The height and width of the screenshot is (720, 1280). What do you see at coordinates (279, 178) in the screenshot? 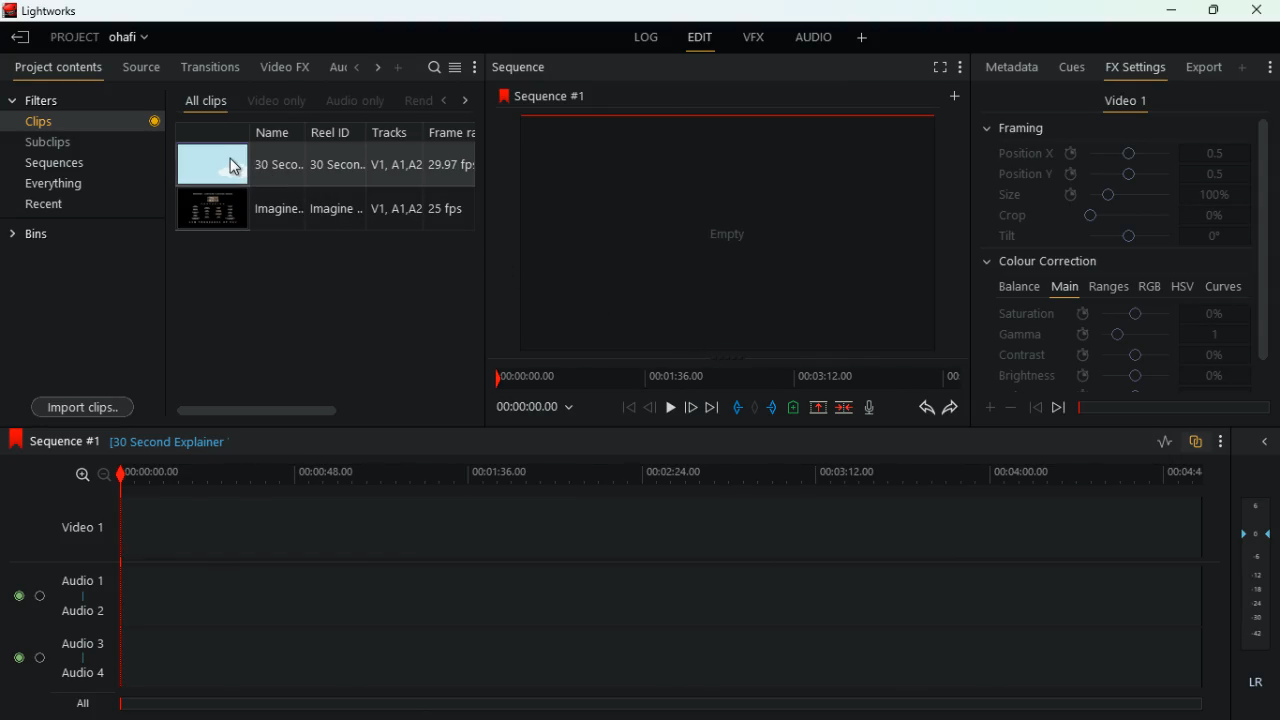
I see `name` at bounding box center [279, 178].